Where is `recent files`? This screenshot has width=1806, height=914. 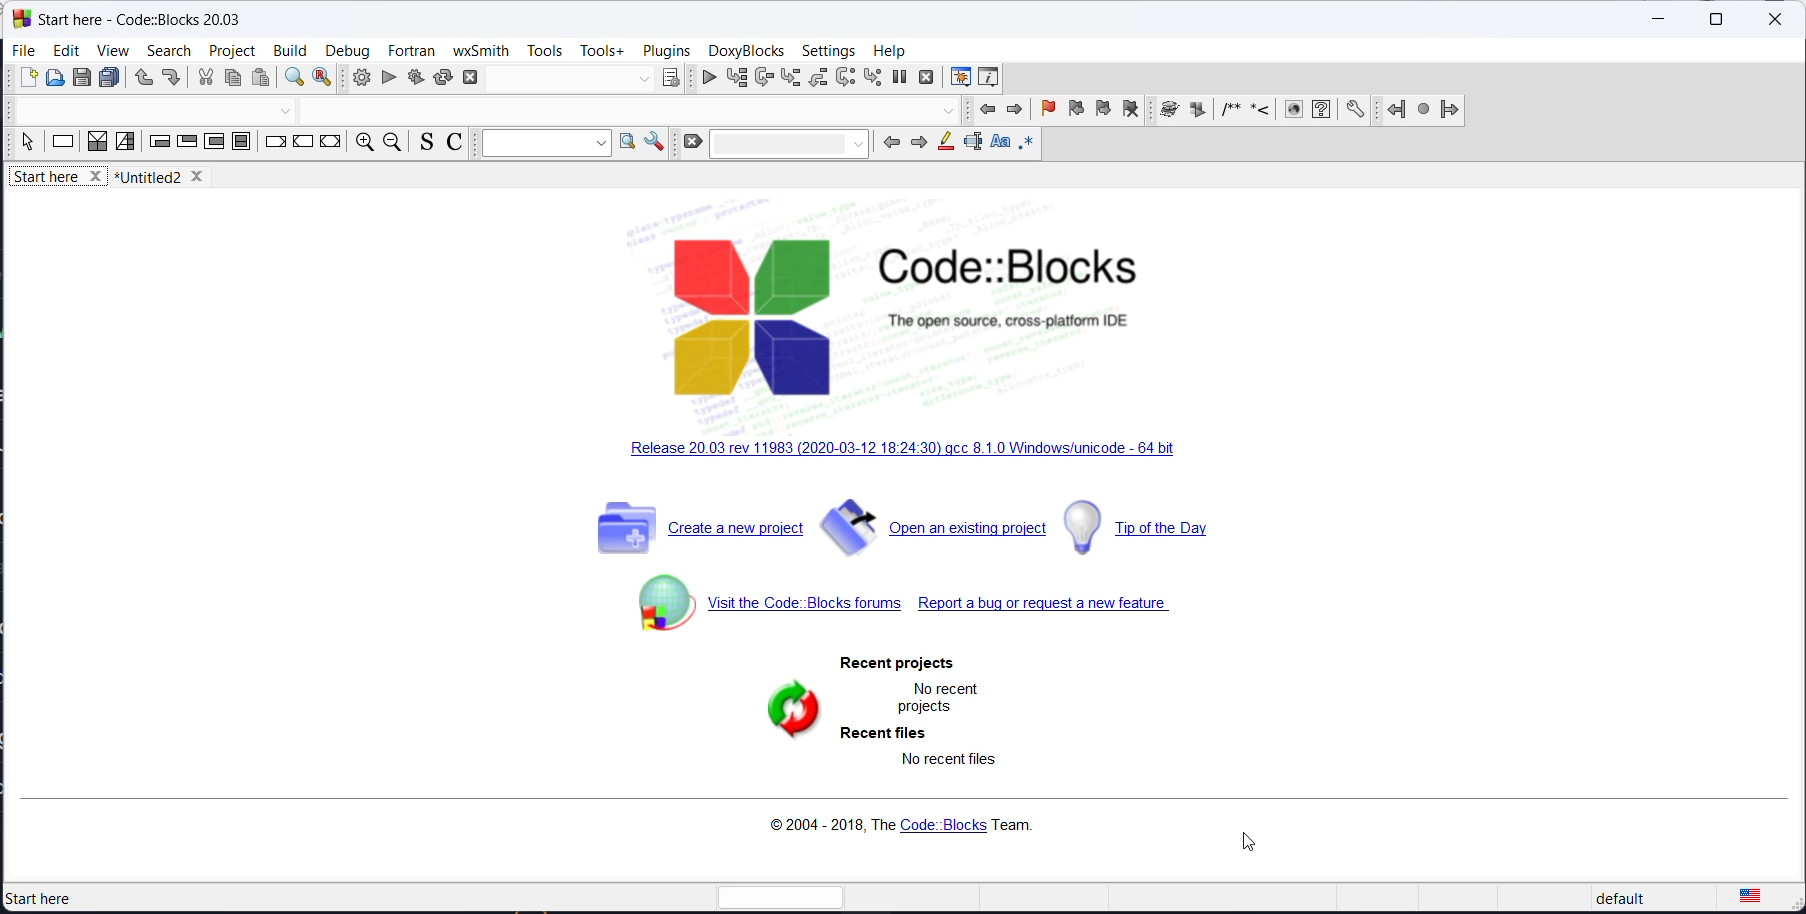
recent files is located at coordinates (881, 735).